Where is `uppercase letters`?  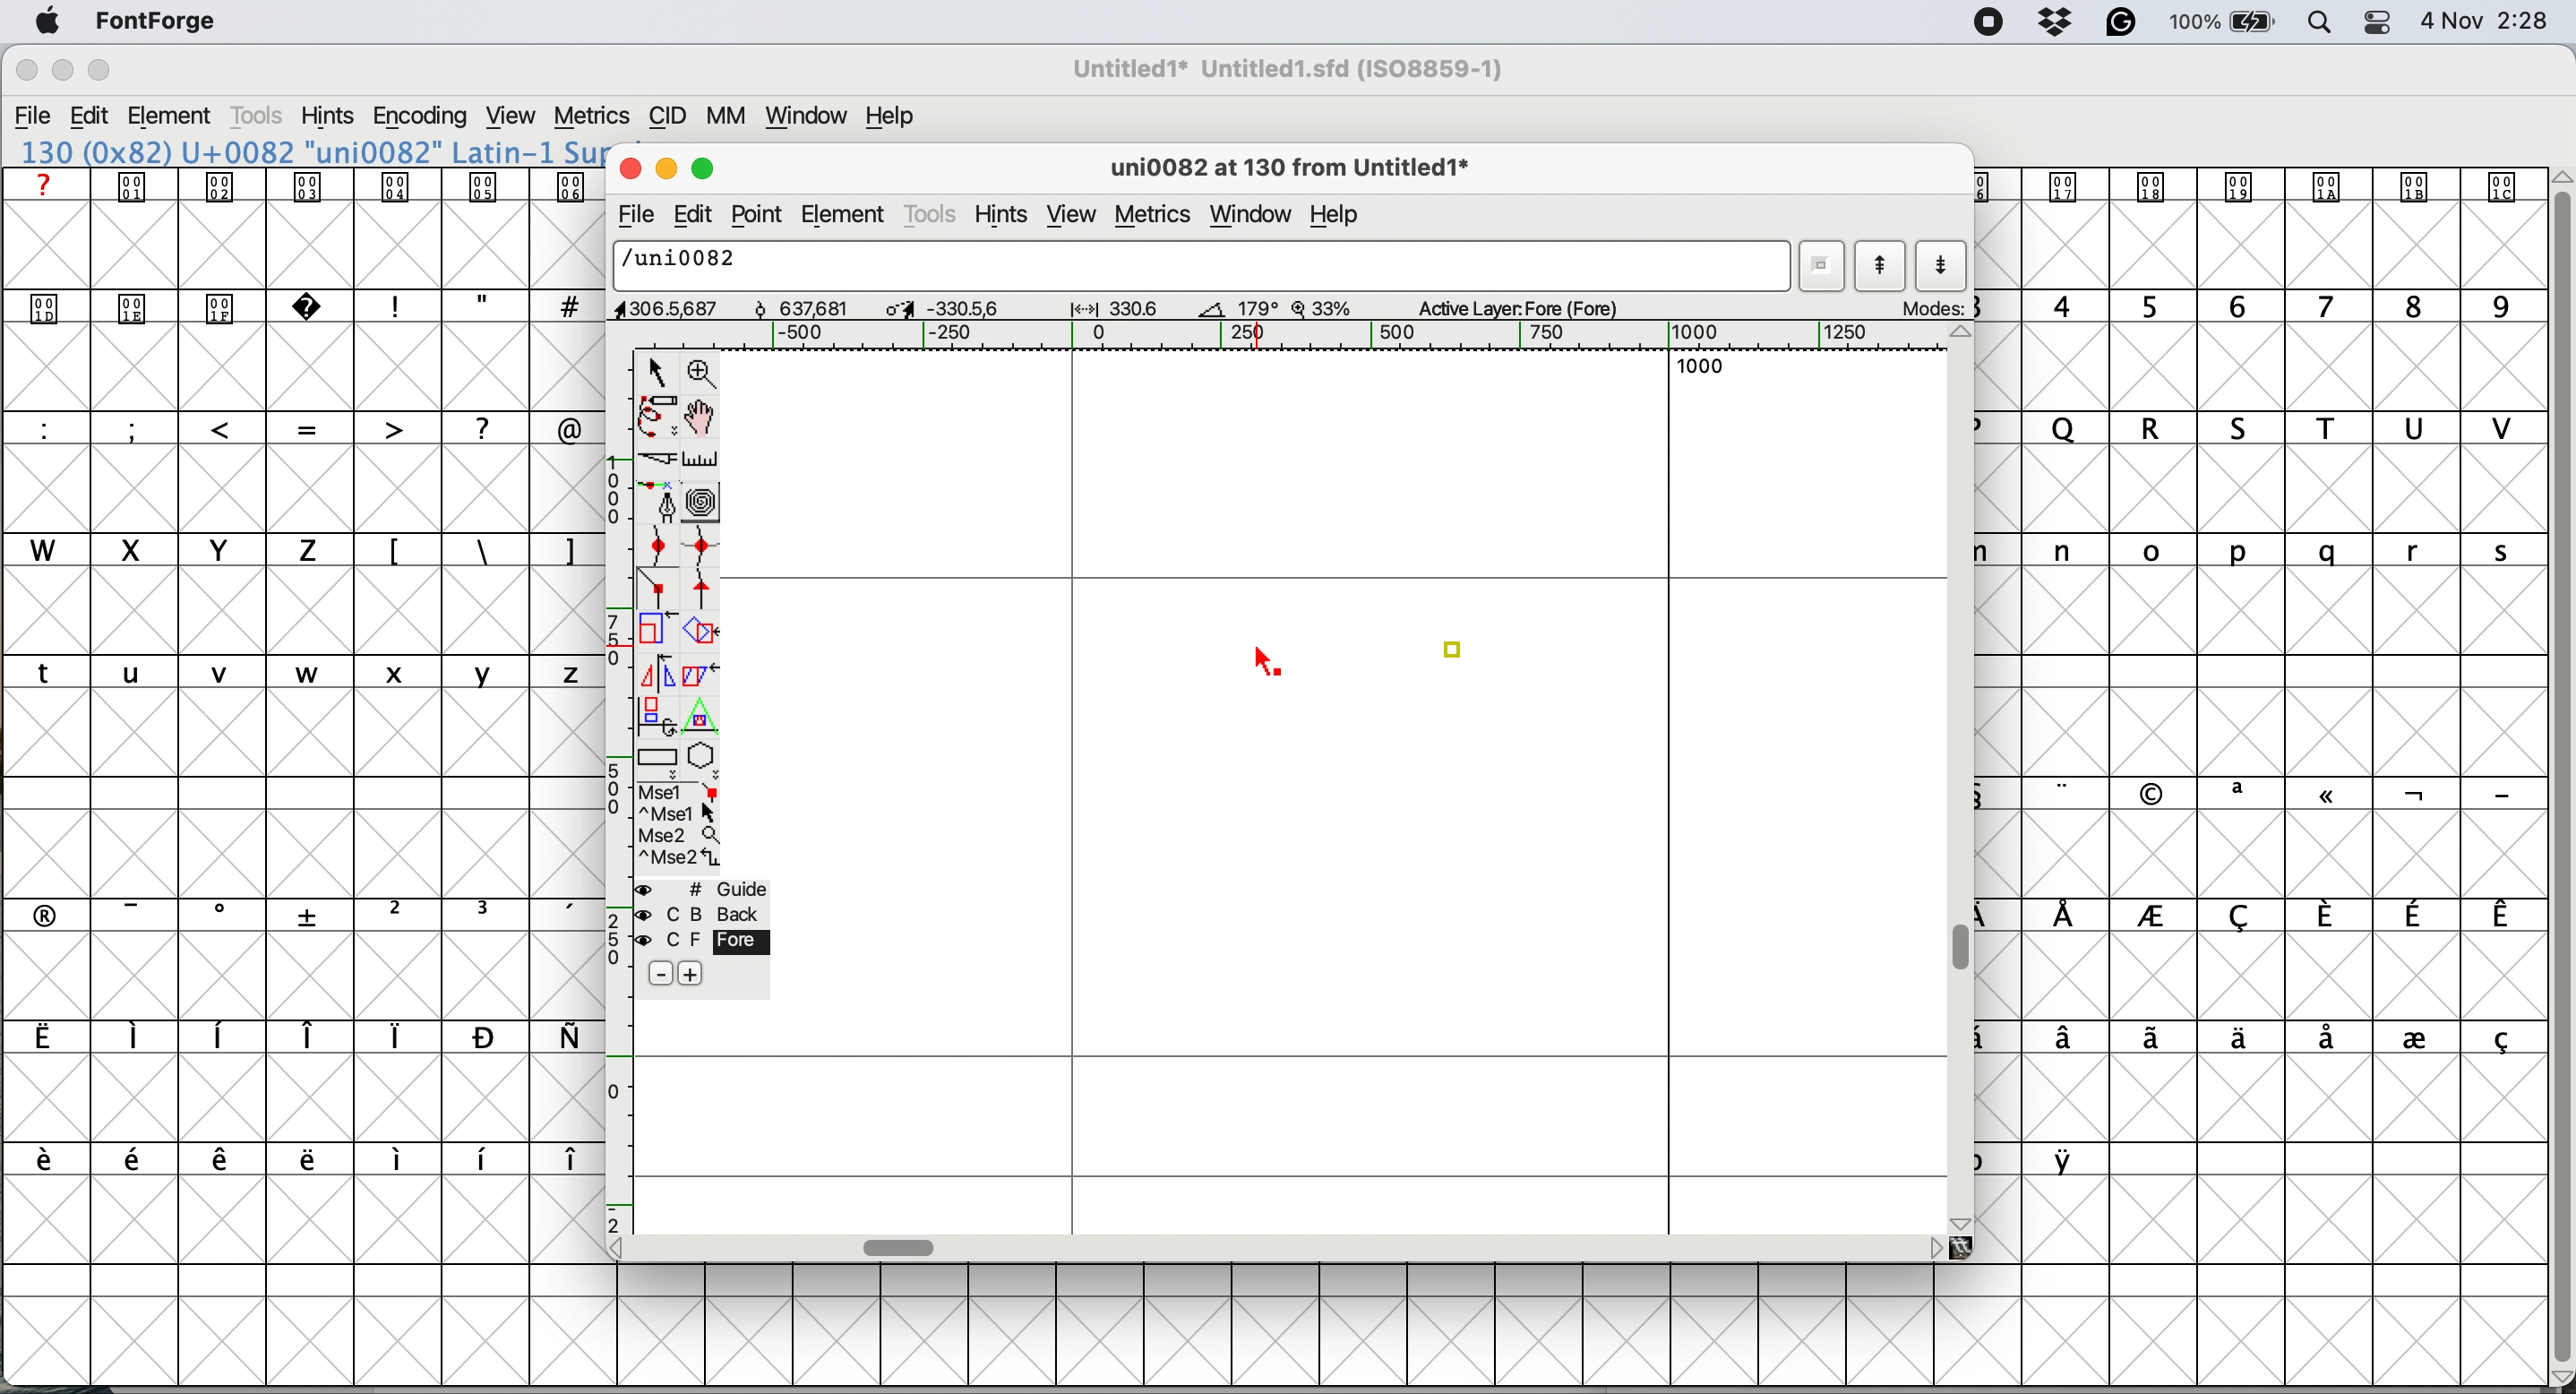
uppercase letters is located at coordinates (2274, 428).